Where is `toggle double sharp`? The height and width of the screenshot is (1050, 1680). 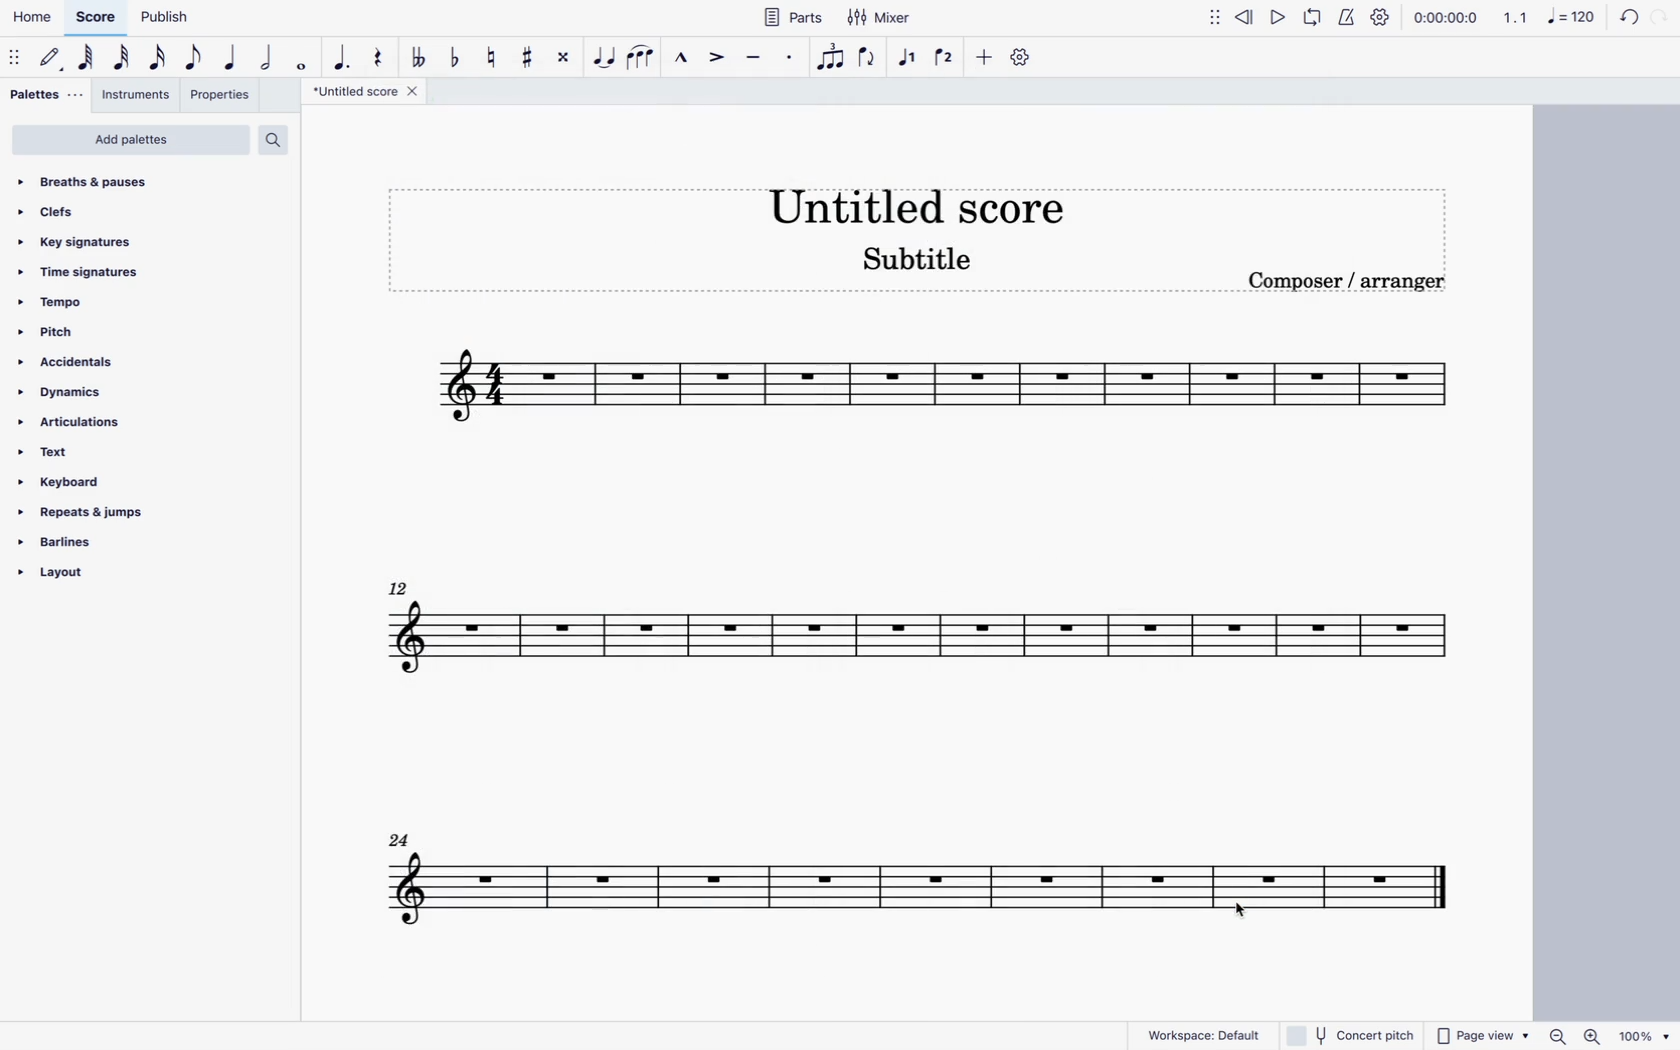
toggle double sharp is located at coordinates (565, 58).